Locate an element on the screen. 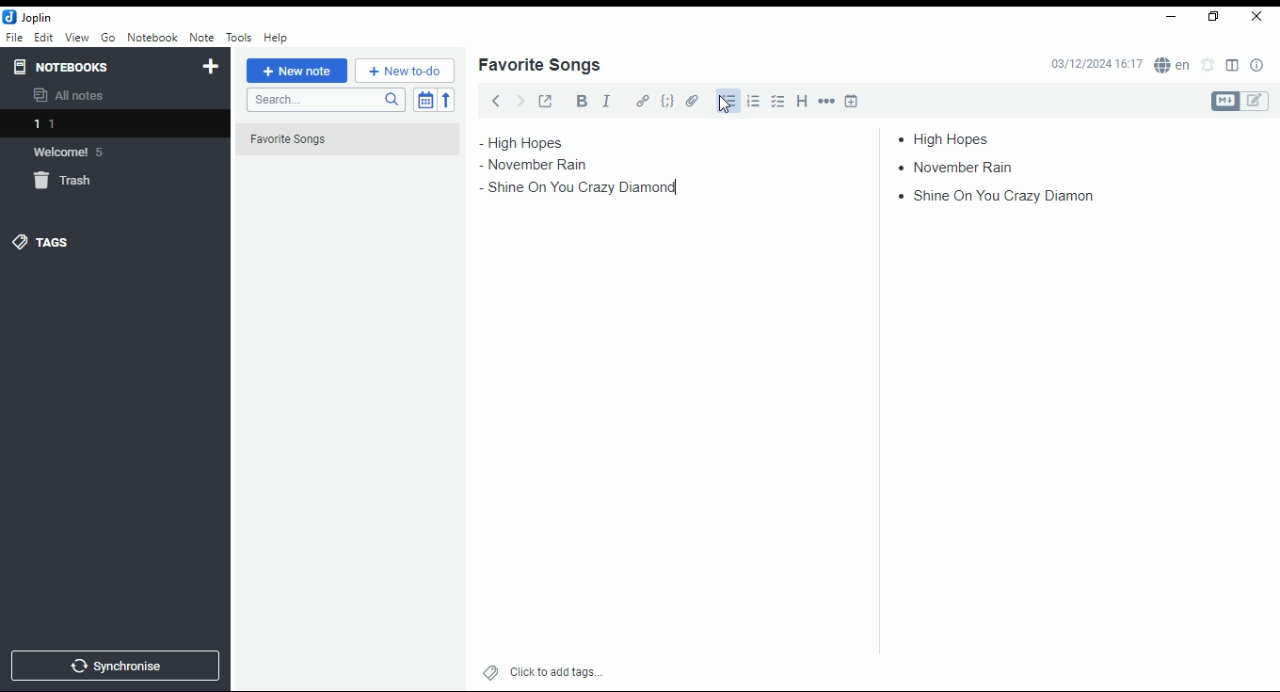 The width and height of the screenshot is (1280, 692). high hopes is located at coordinates (953, 139).